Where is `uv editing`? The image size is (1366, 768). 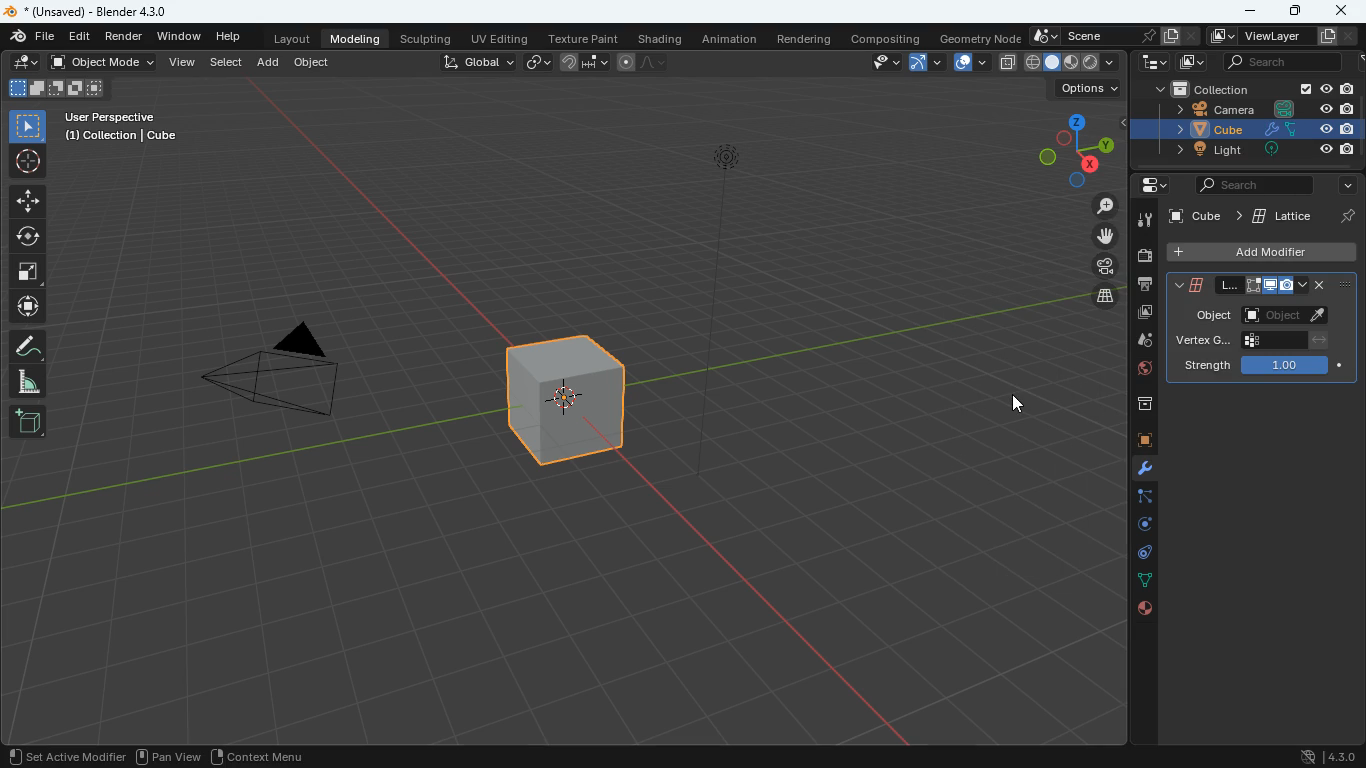 uv editing is located at coordinates (499, 37).